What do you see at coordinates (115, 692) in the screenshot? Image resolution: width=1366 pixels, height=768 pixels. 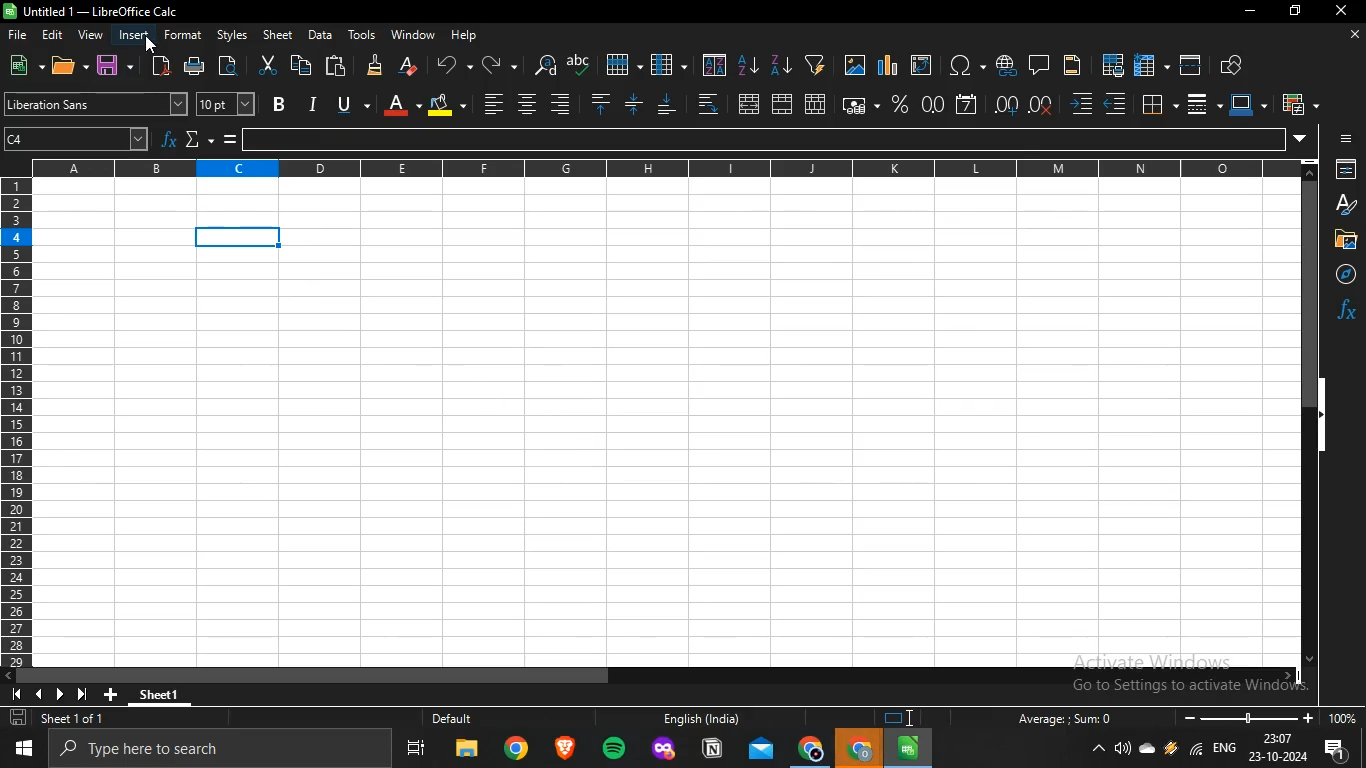 I see `new sheet` at bounding box center [115, 692].